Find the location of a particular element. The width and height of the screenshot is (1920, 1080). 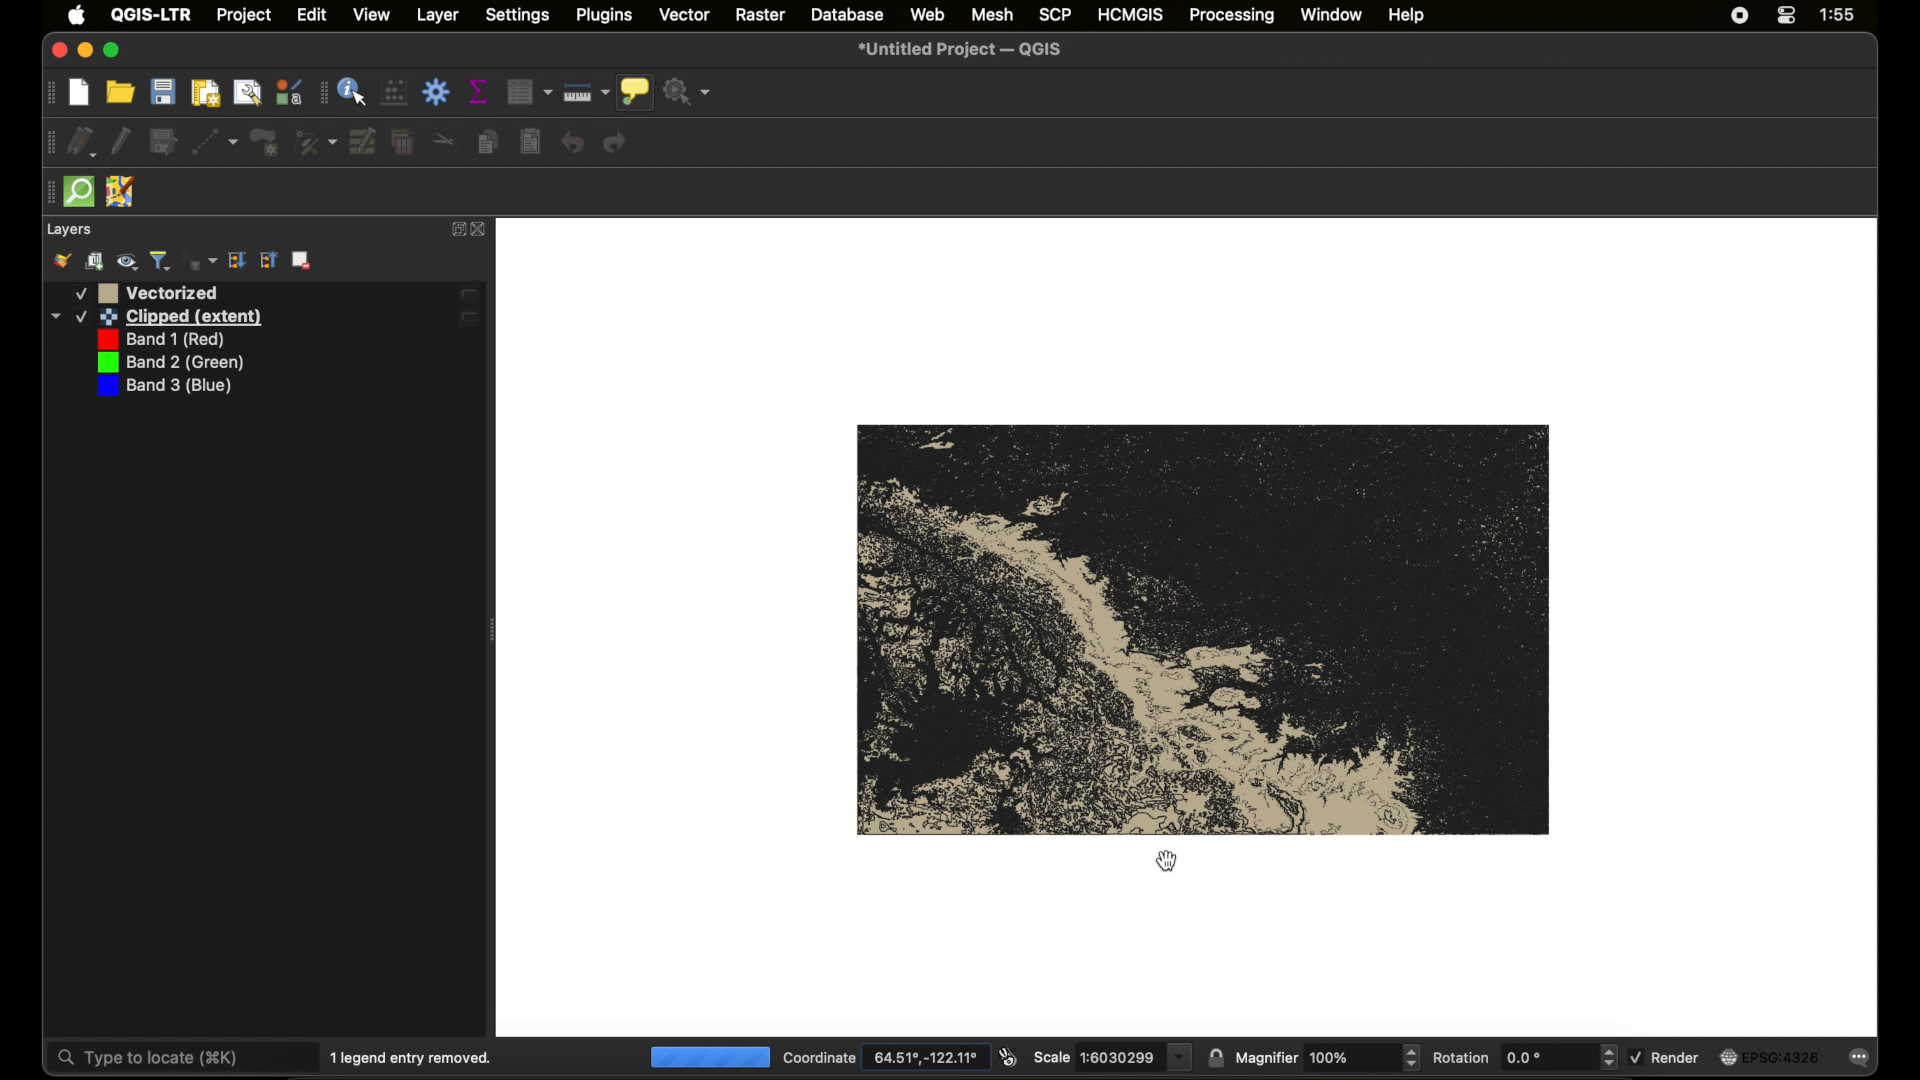

current edits is located at coordinates (83, 142).